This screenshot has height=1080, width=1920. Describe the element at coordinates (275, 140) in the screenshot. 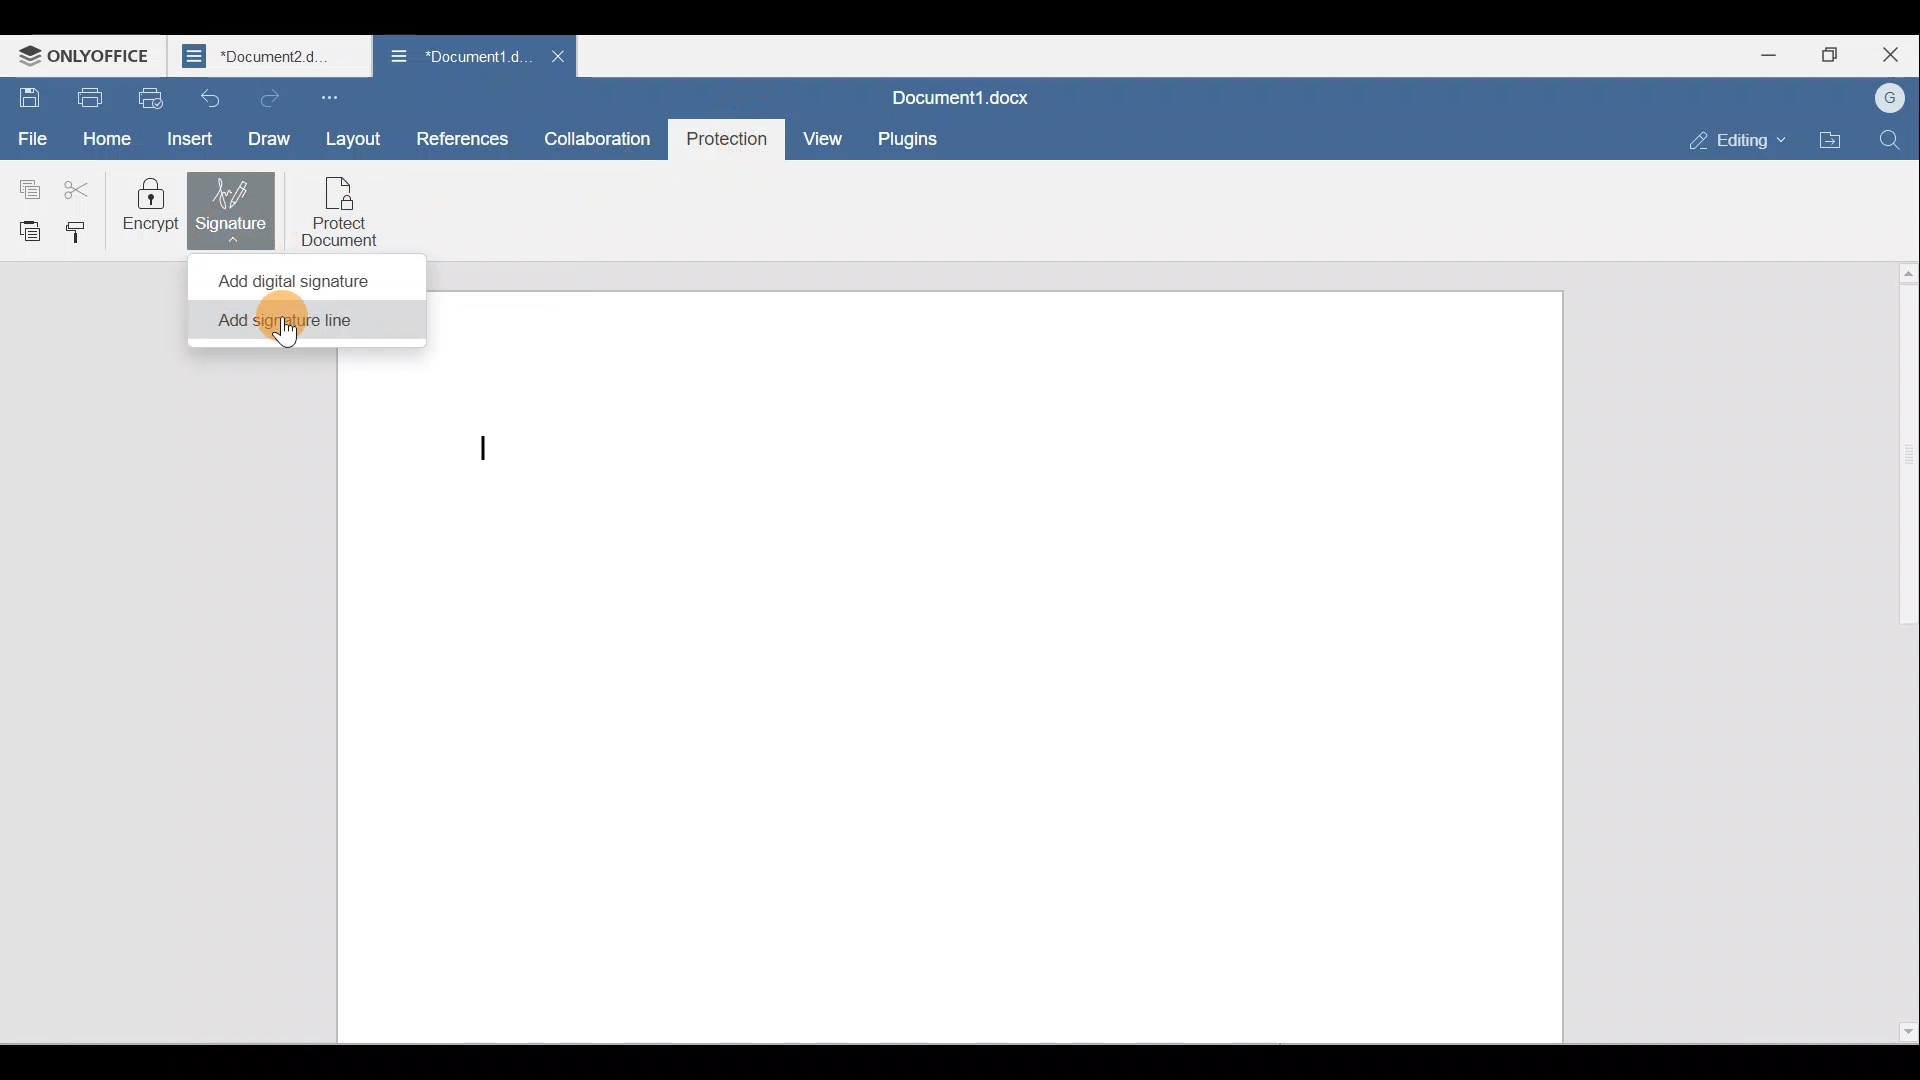

I see `Draw` at that location.